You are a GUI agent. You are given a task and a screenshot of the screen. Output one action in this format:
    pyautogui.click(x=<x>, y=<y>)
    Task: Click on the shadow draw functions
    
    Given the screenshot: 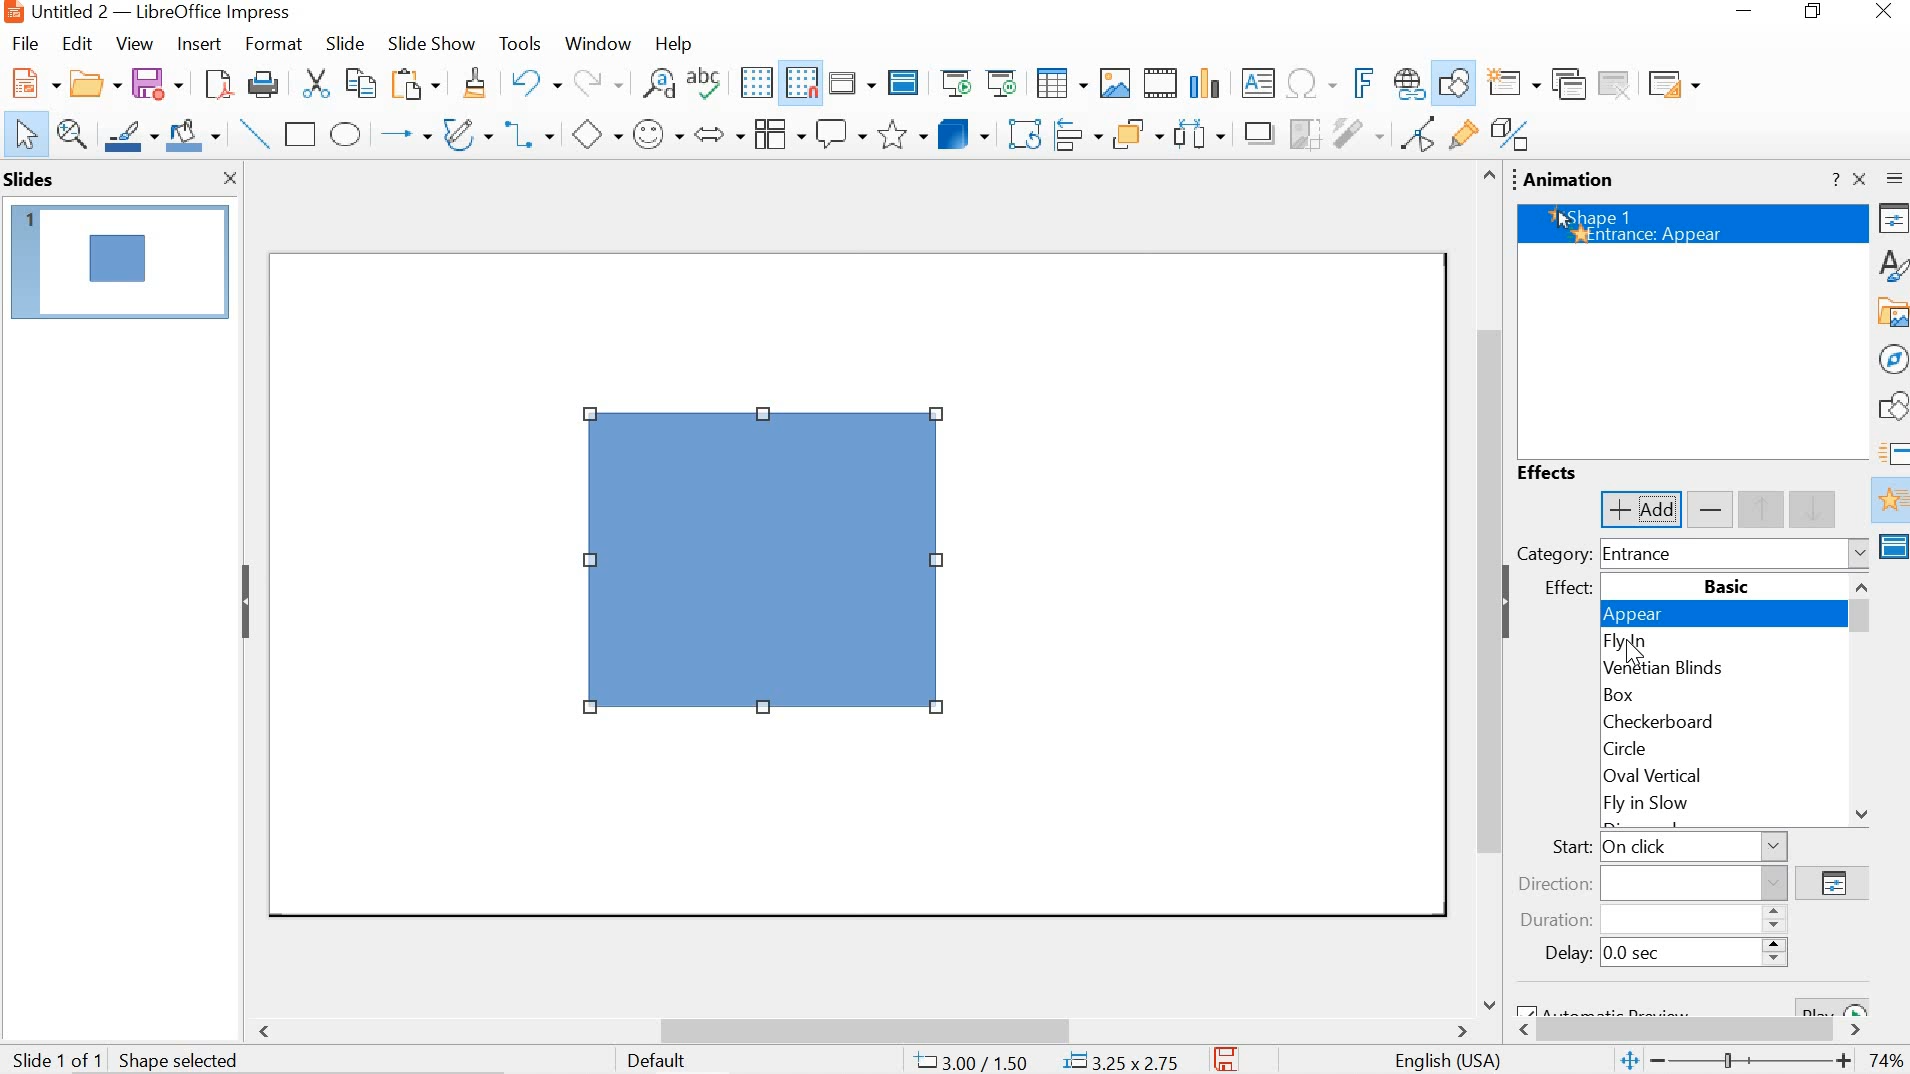 What is the action you would take?
    pyautogui.click(x=1453, y=81)
    